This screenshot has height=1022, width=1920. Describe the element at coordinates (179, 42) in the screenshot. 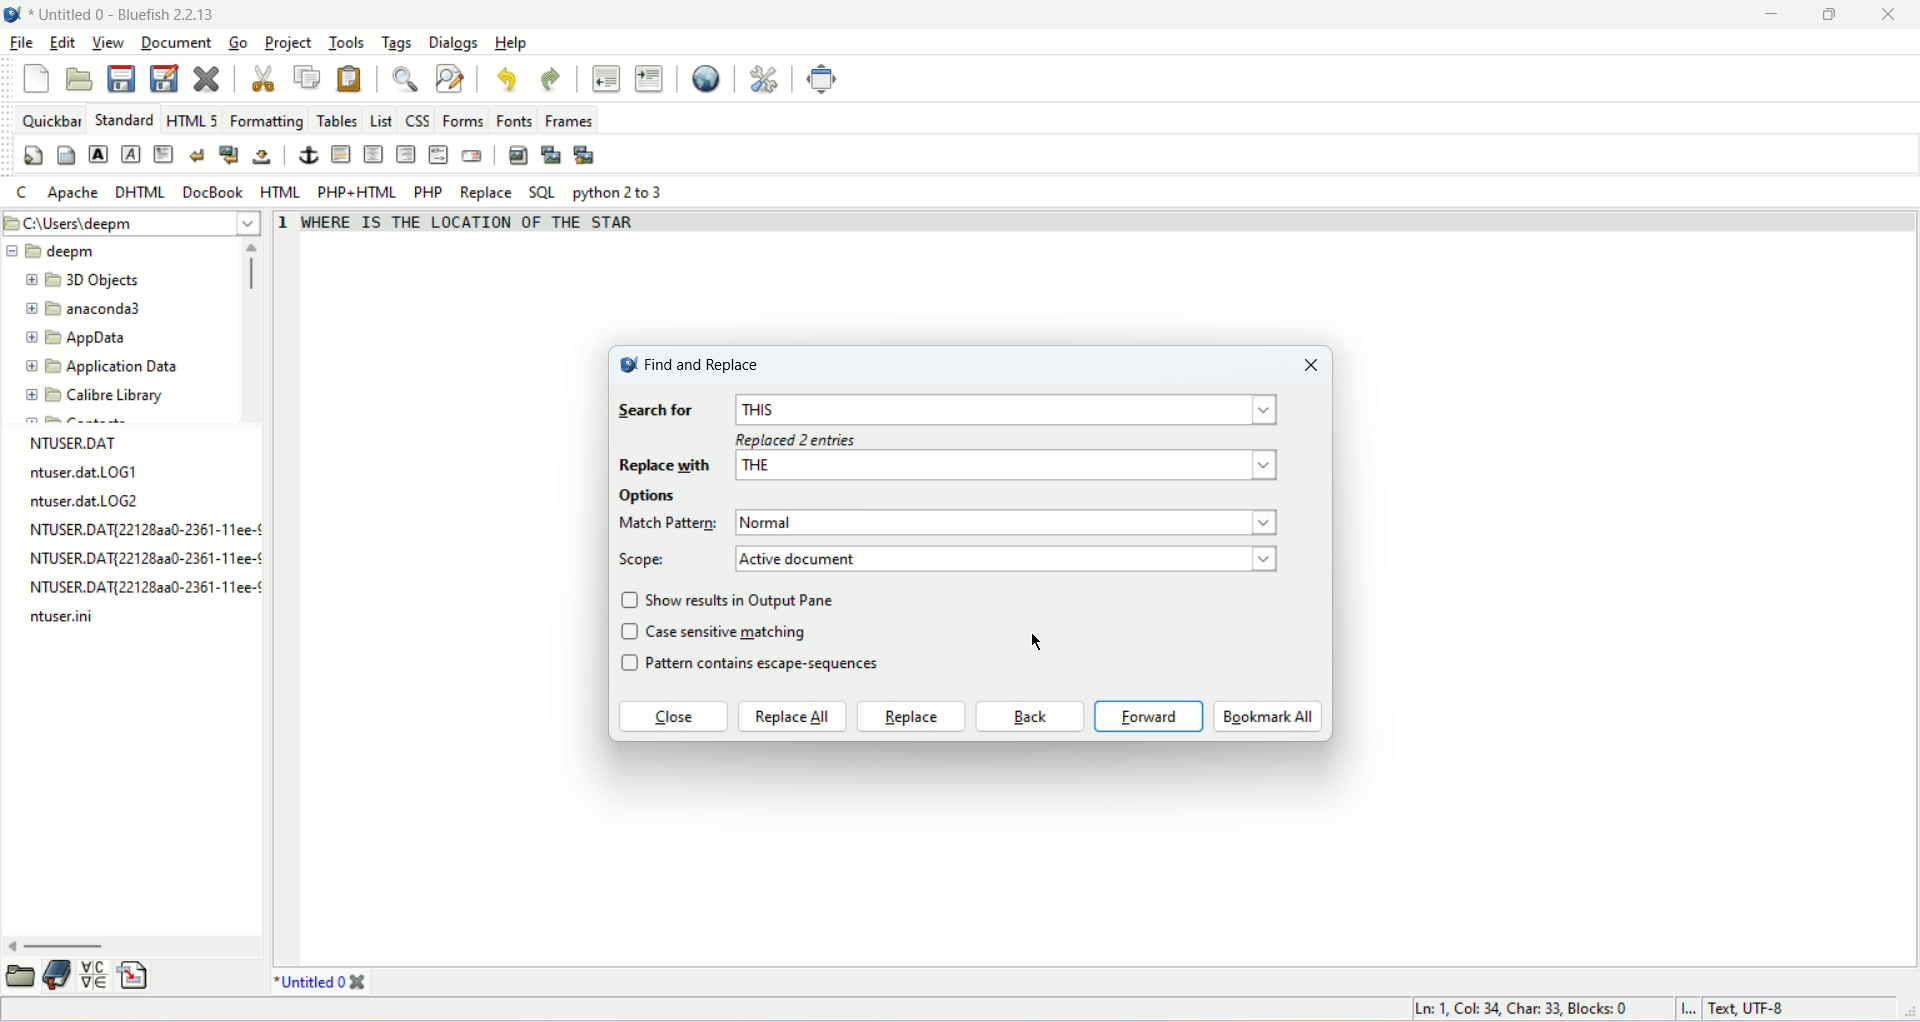

I see `document` at that location.